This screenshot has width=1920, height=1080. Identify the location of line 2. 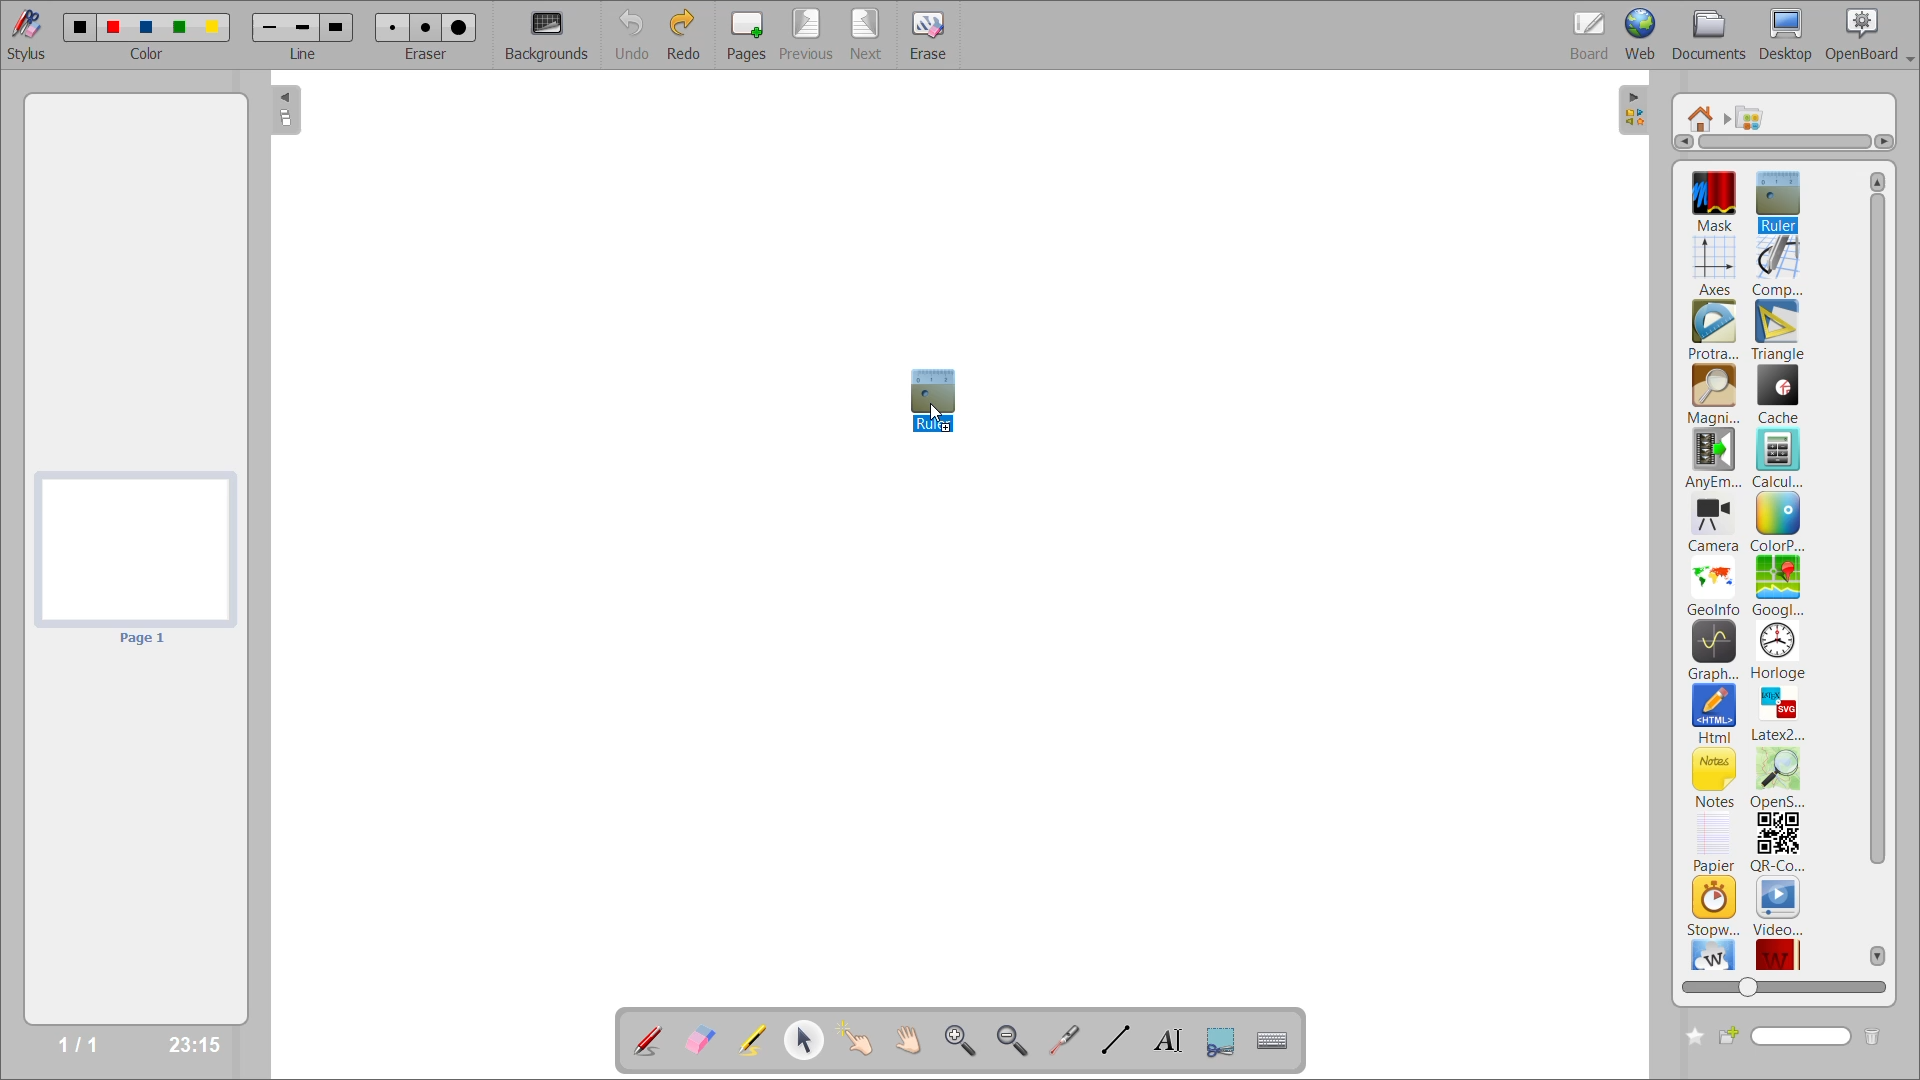
(301, 27).